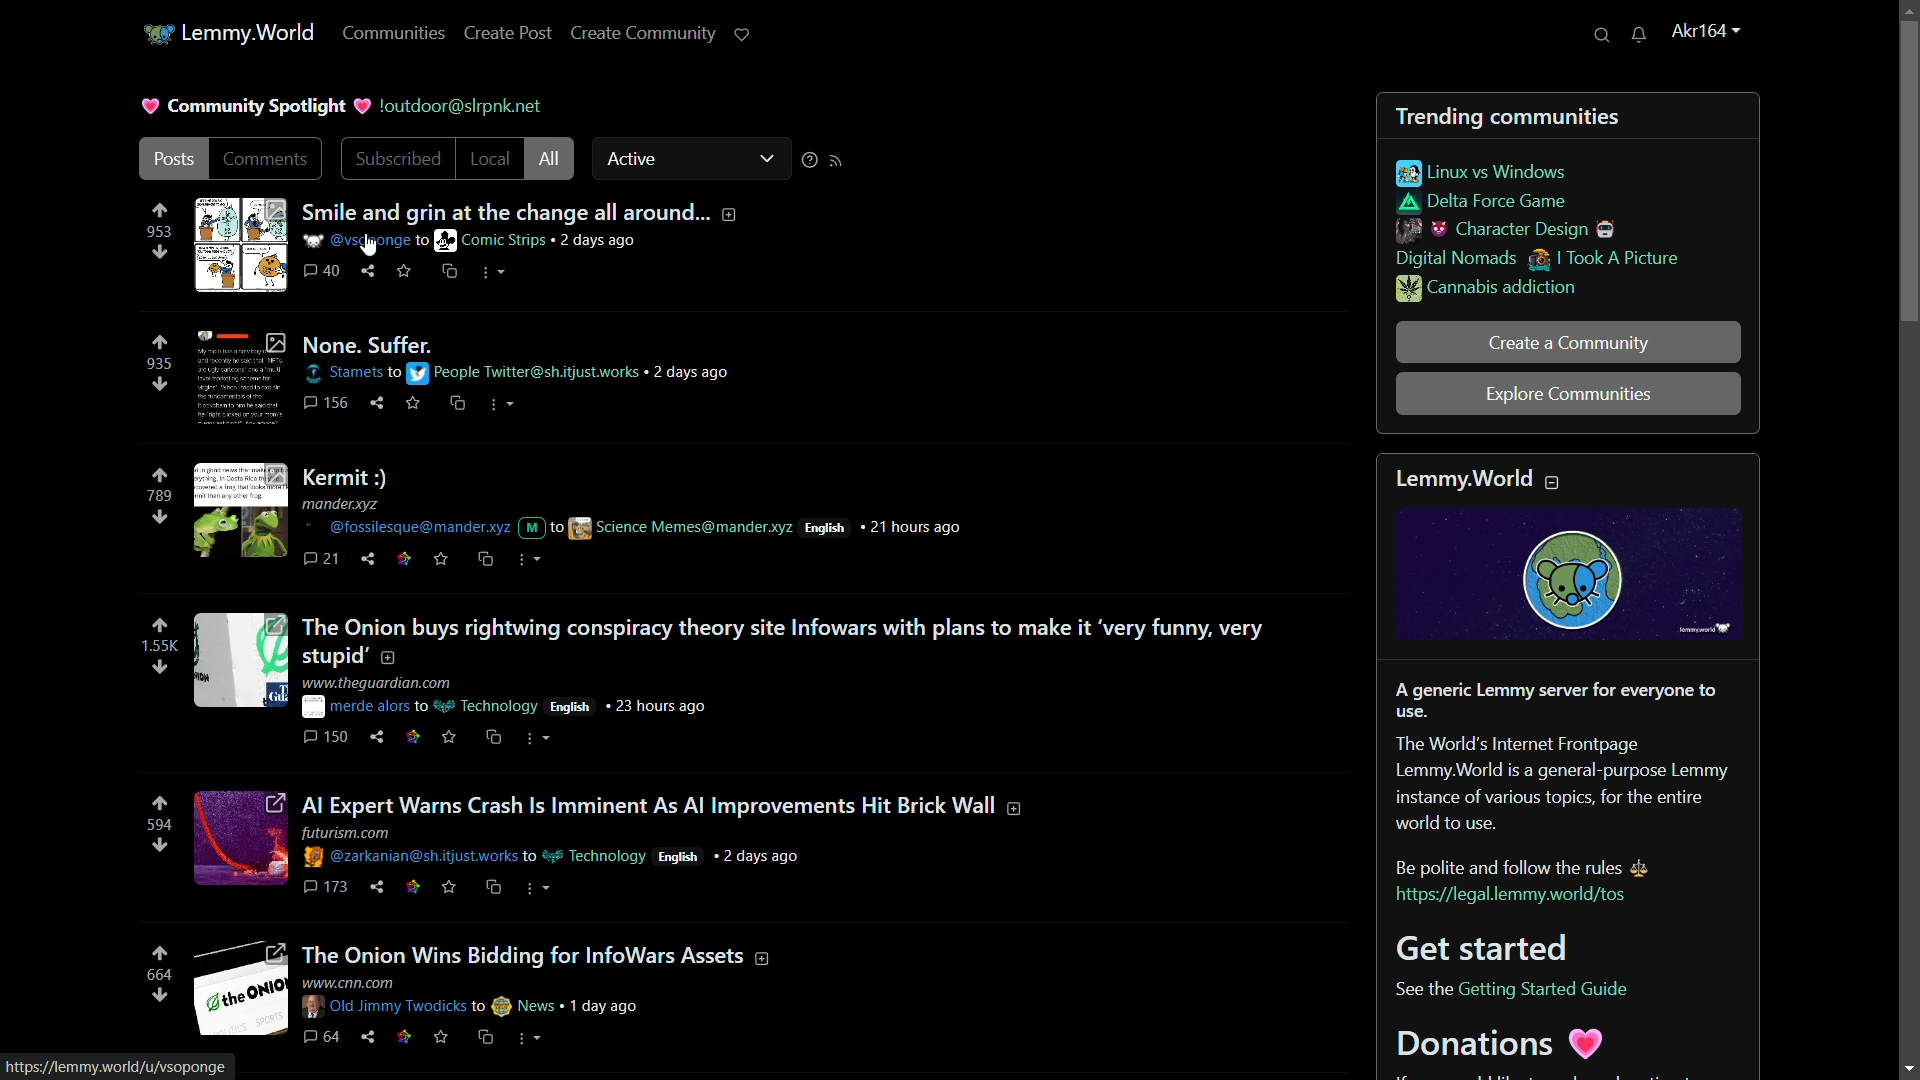  I want to click on number of votes, so click(159, 645).